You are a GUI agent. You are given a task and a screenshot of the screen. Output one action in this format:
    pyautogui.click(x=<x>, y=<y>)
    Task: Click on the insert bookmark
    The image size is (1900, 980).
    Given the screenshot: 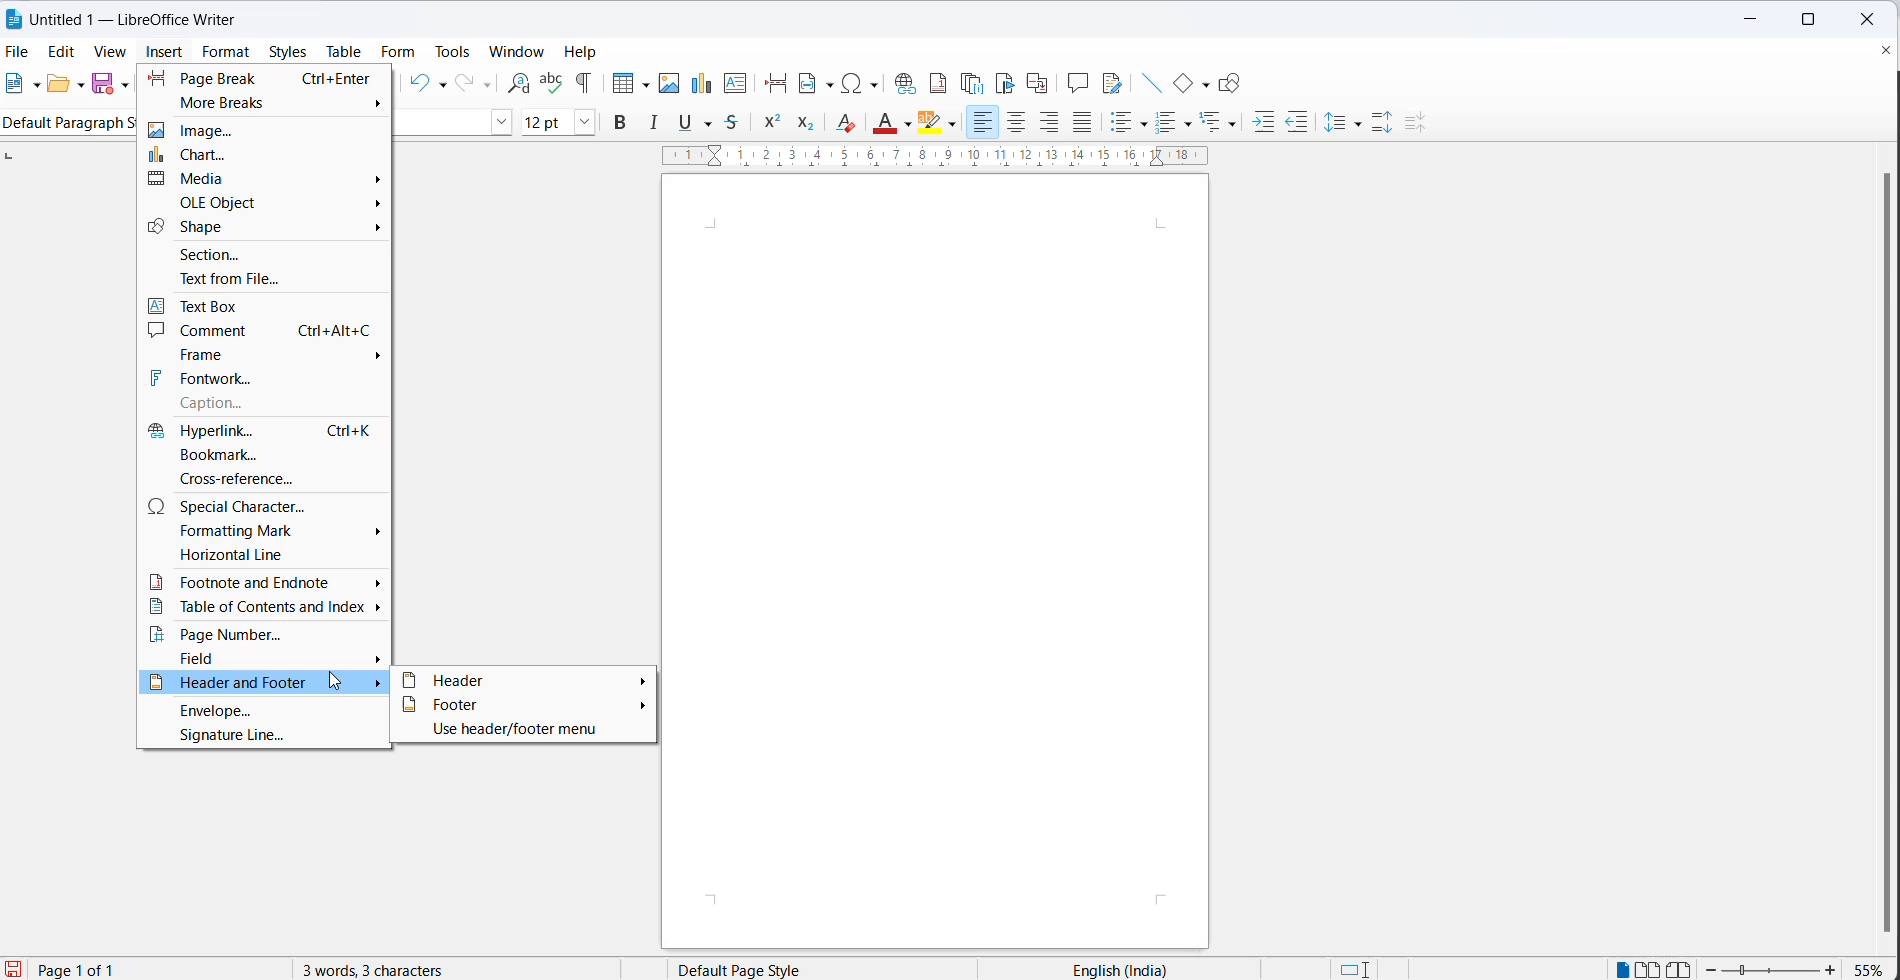 What is the action you would take?
    pyautogui.click(x=1003, y=83)
    